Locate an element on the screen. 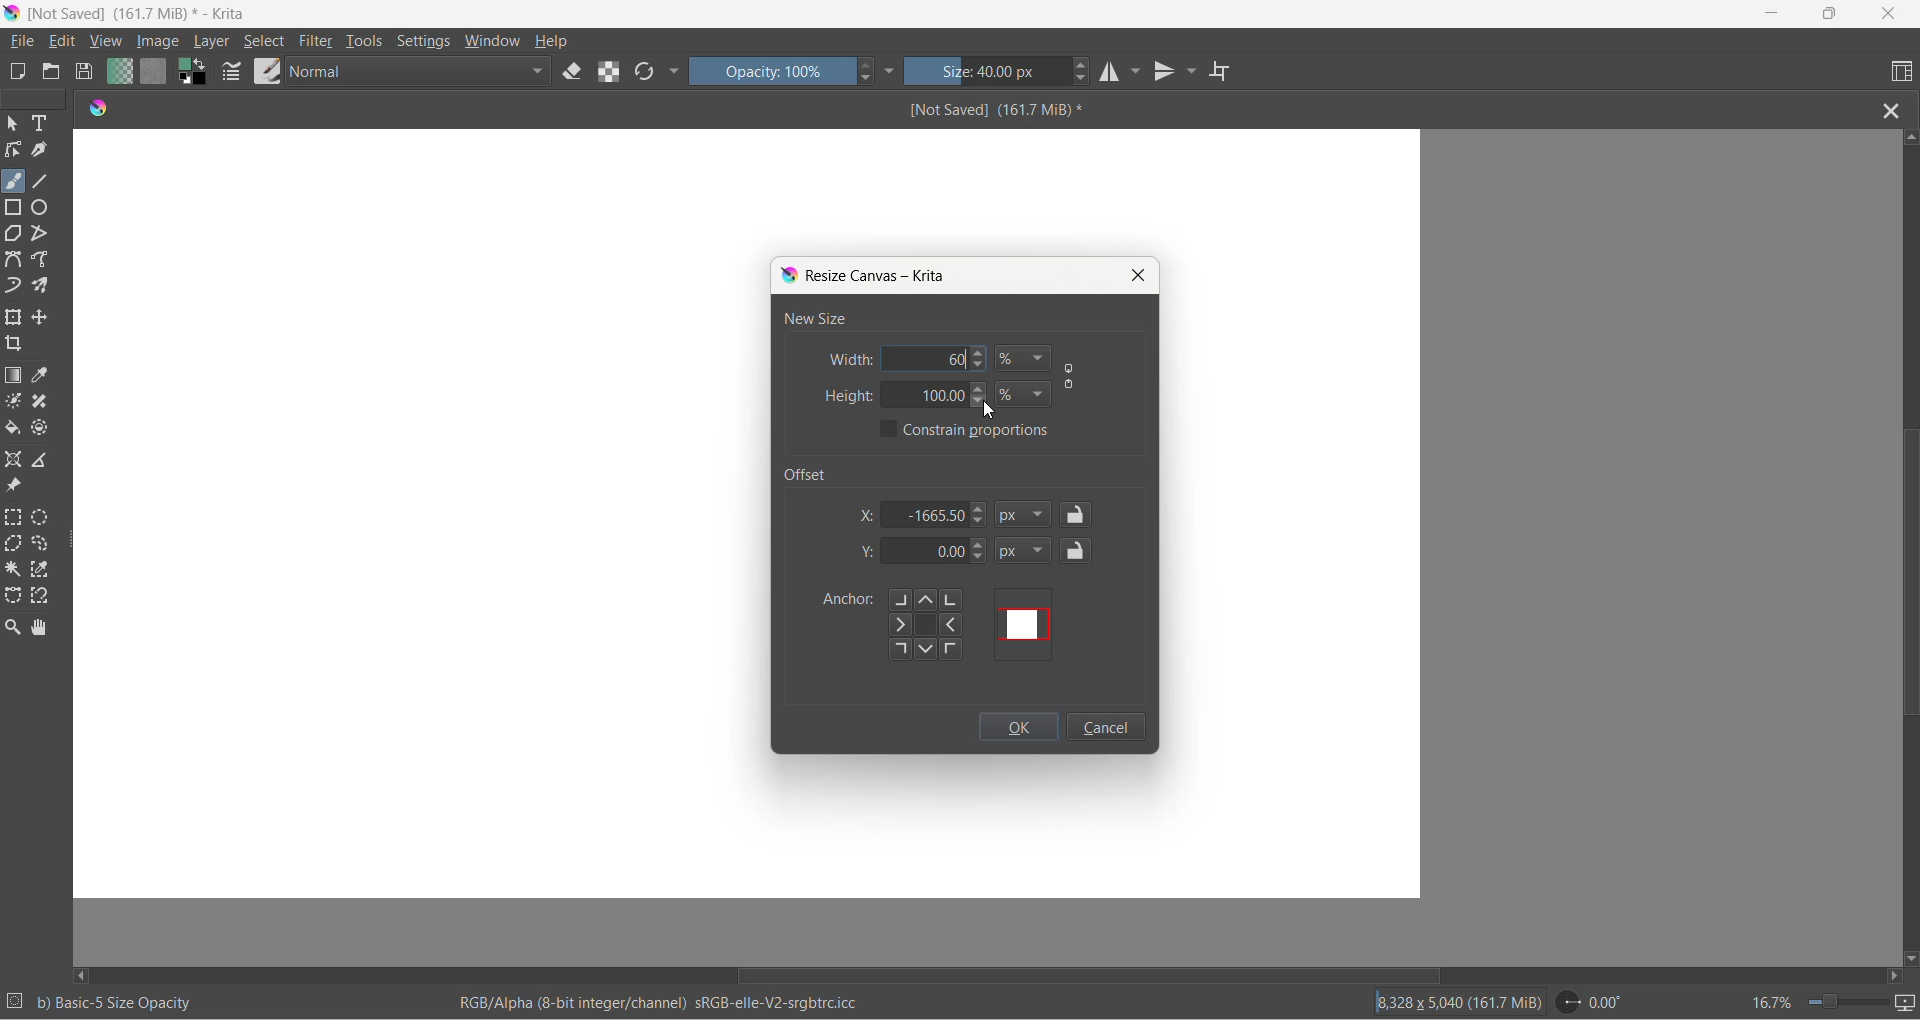 The height and width of the screenshot is (1020, 1920). vertical scroll bar is located at coordinates (1905, 577).